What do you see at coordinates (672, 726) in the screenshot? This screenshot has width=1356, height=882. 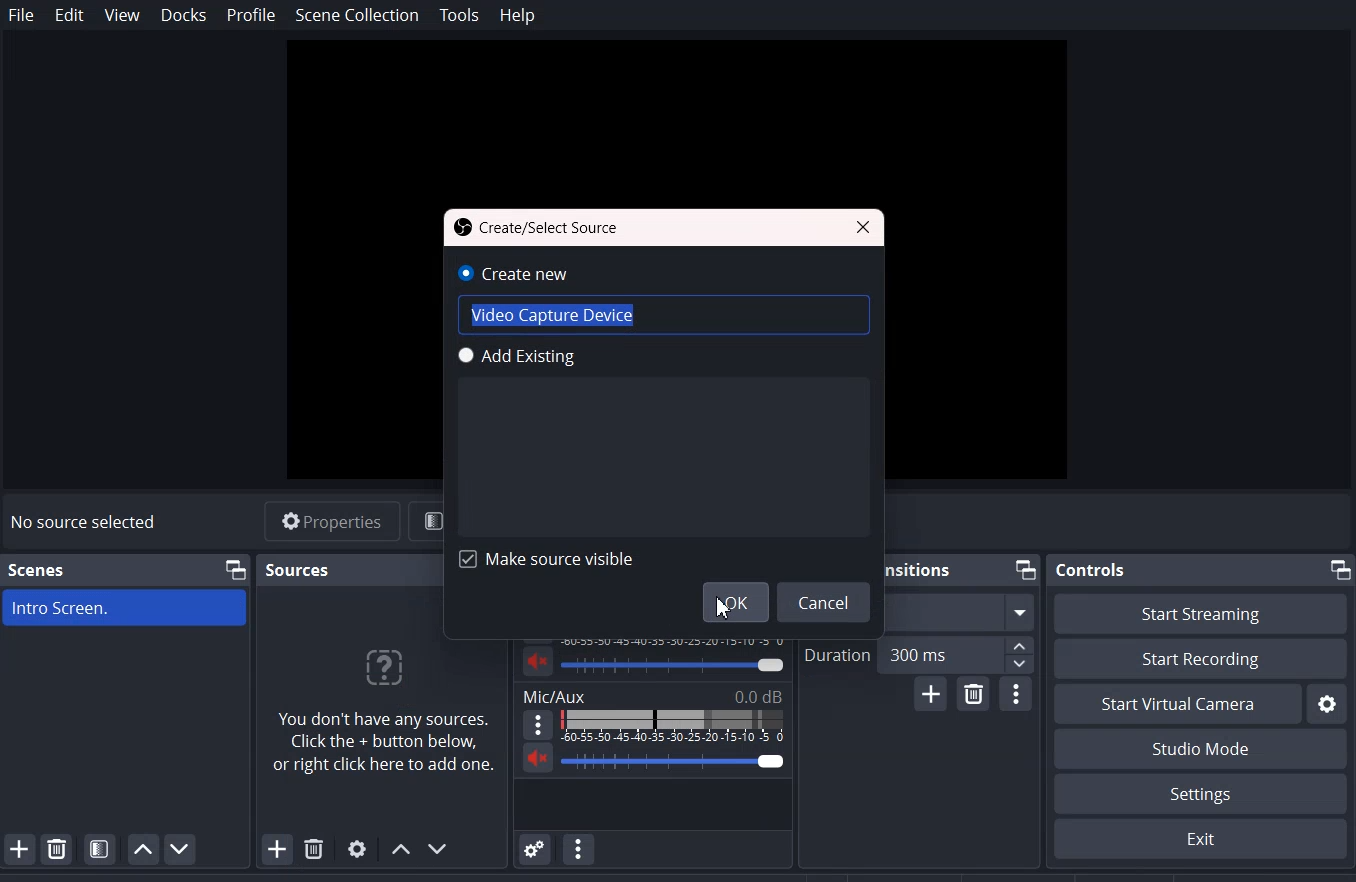 I see `Volume Indicator` at bounding box center [672, 726].